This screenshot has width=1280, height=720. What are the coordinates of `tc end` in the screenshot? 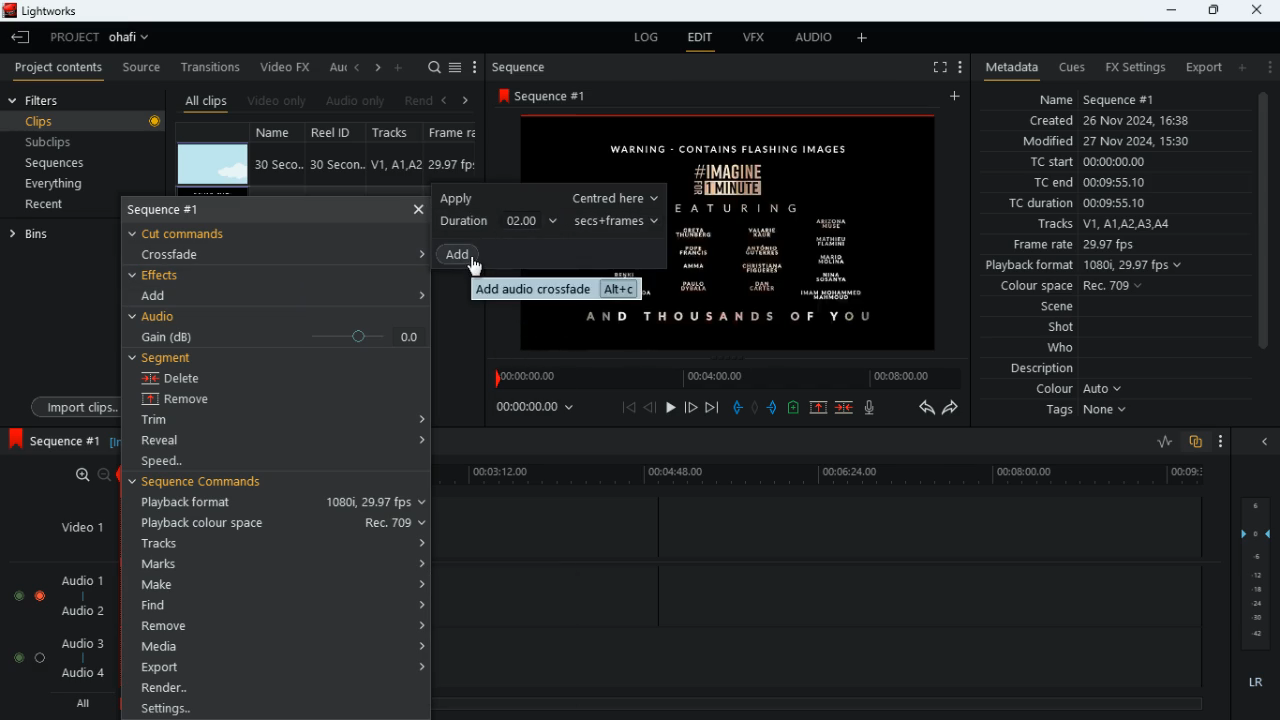 It's located at (1082, 183).